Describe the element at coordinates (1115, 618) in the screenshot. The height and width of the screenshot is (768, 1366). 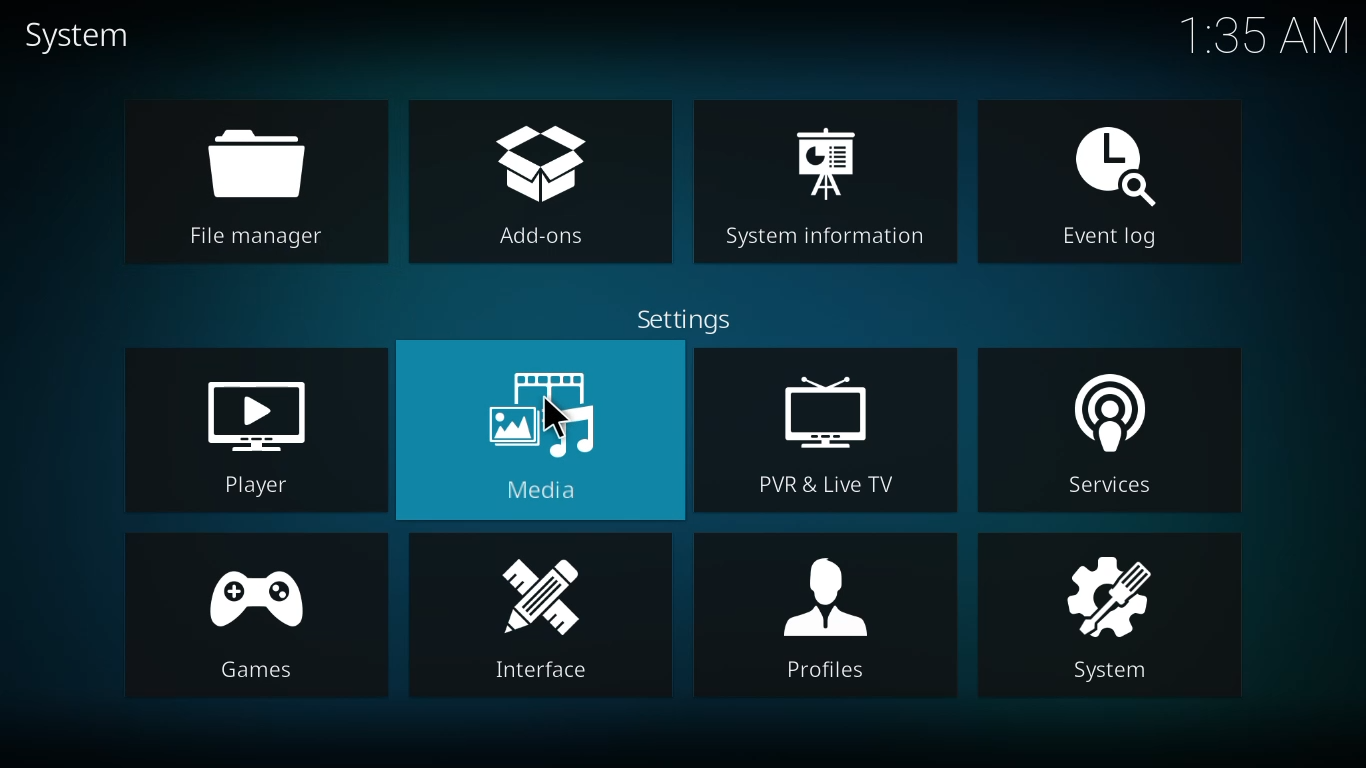
I see `system` at that location.